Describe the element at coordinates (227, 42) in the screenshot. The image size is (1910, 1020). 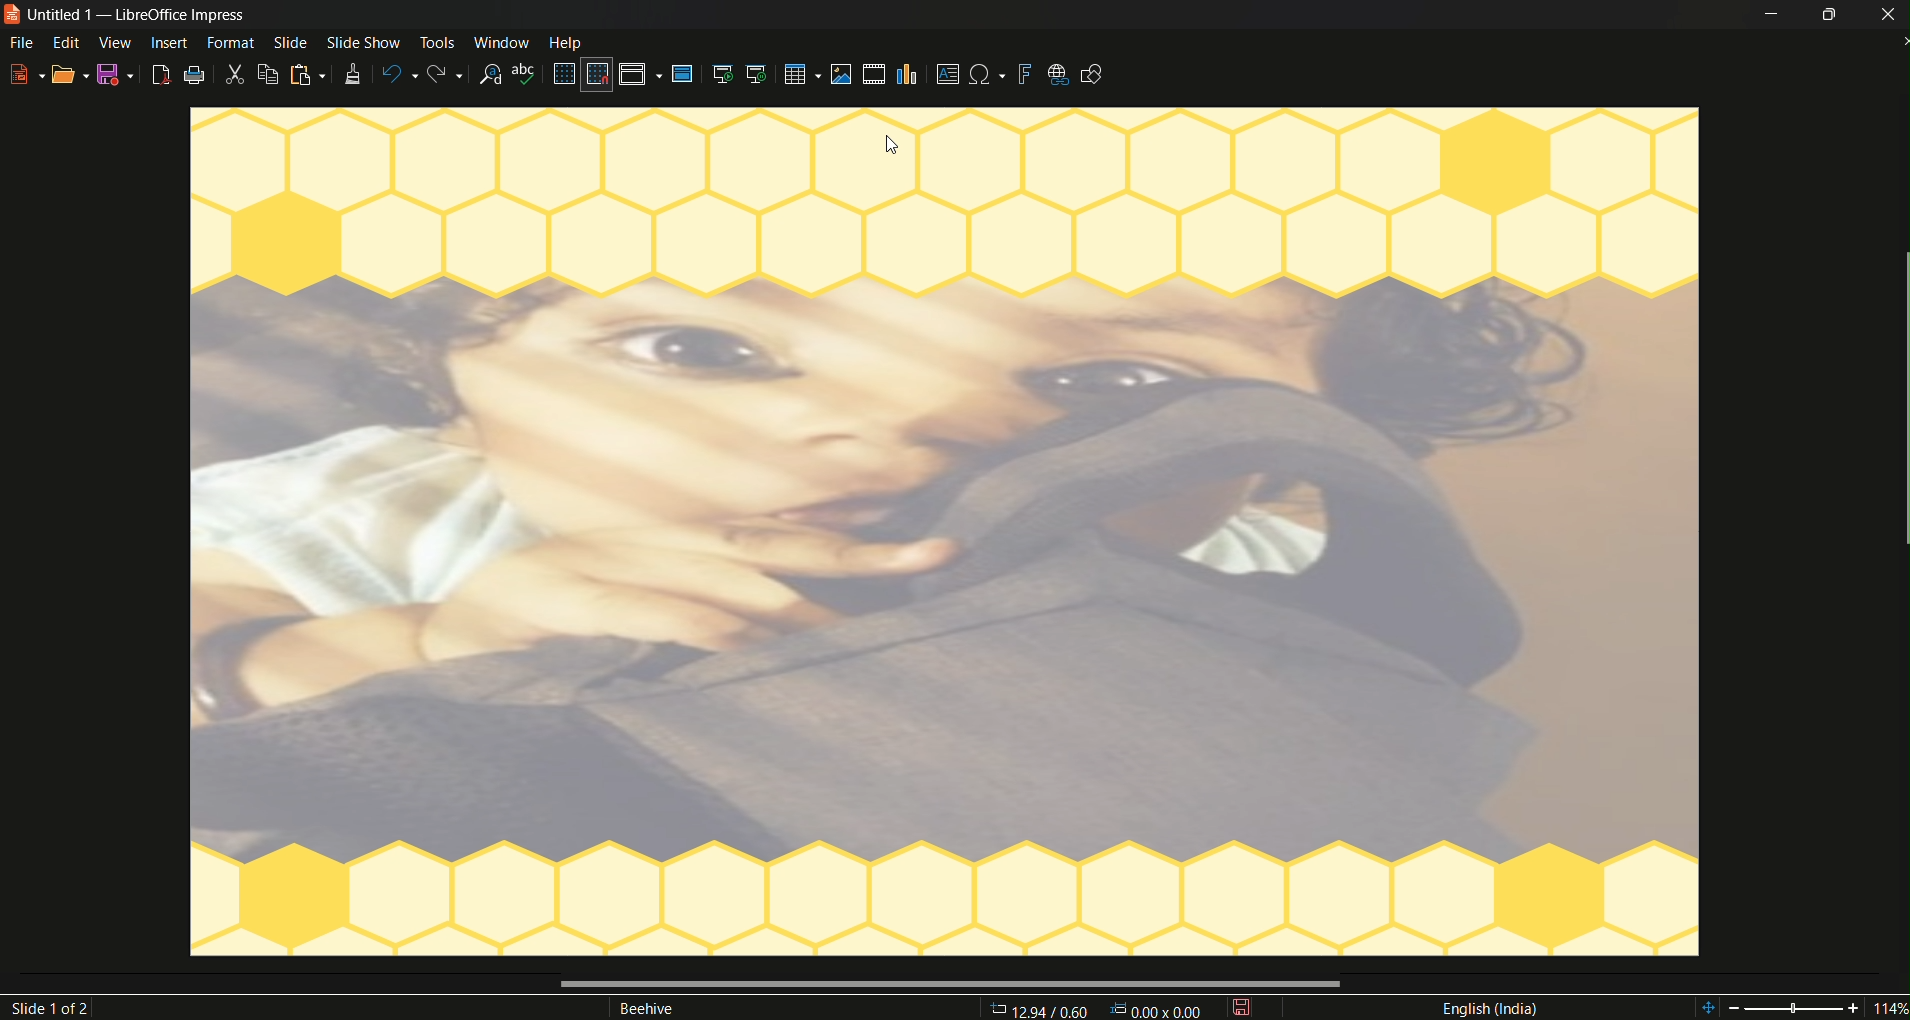
I see `format` at that location.